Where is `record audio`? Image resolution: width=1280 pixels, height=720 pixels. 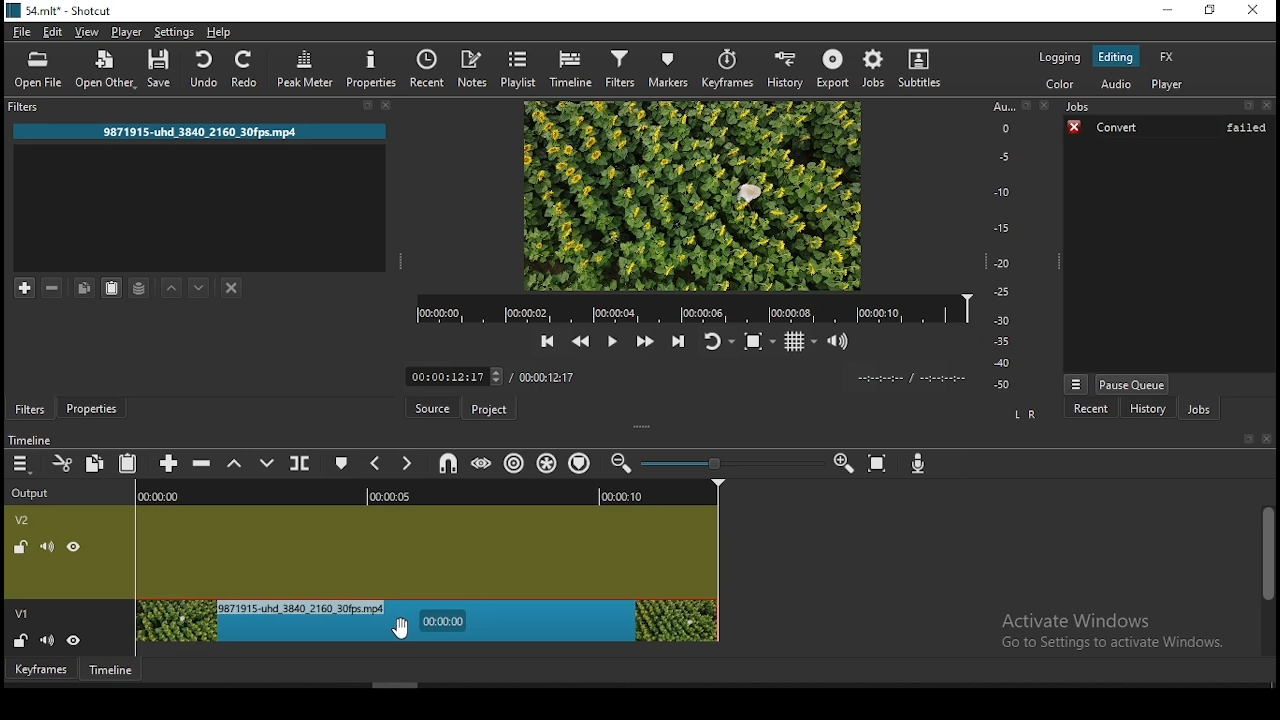
record audio is located at coordinates (917, 465).